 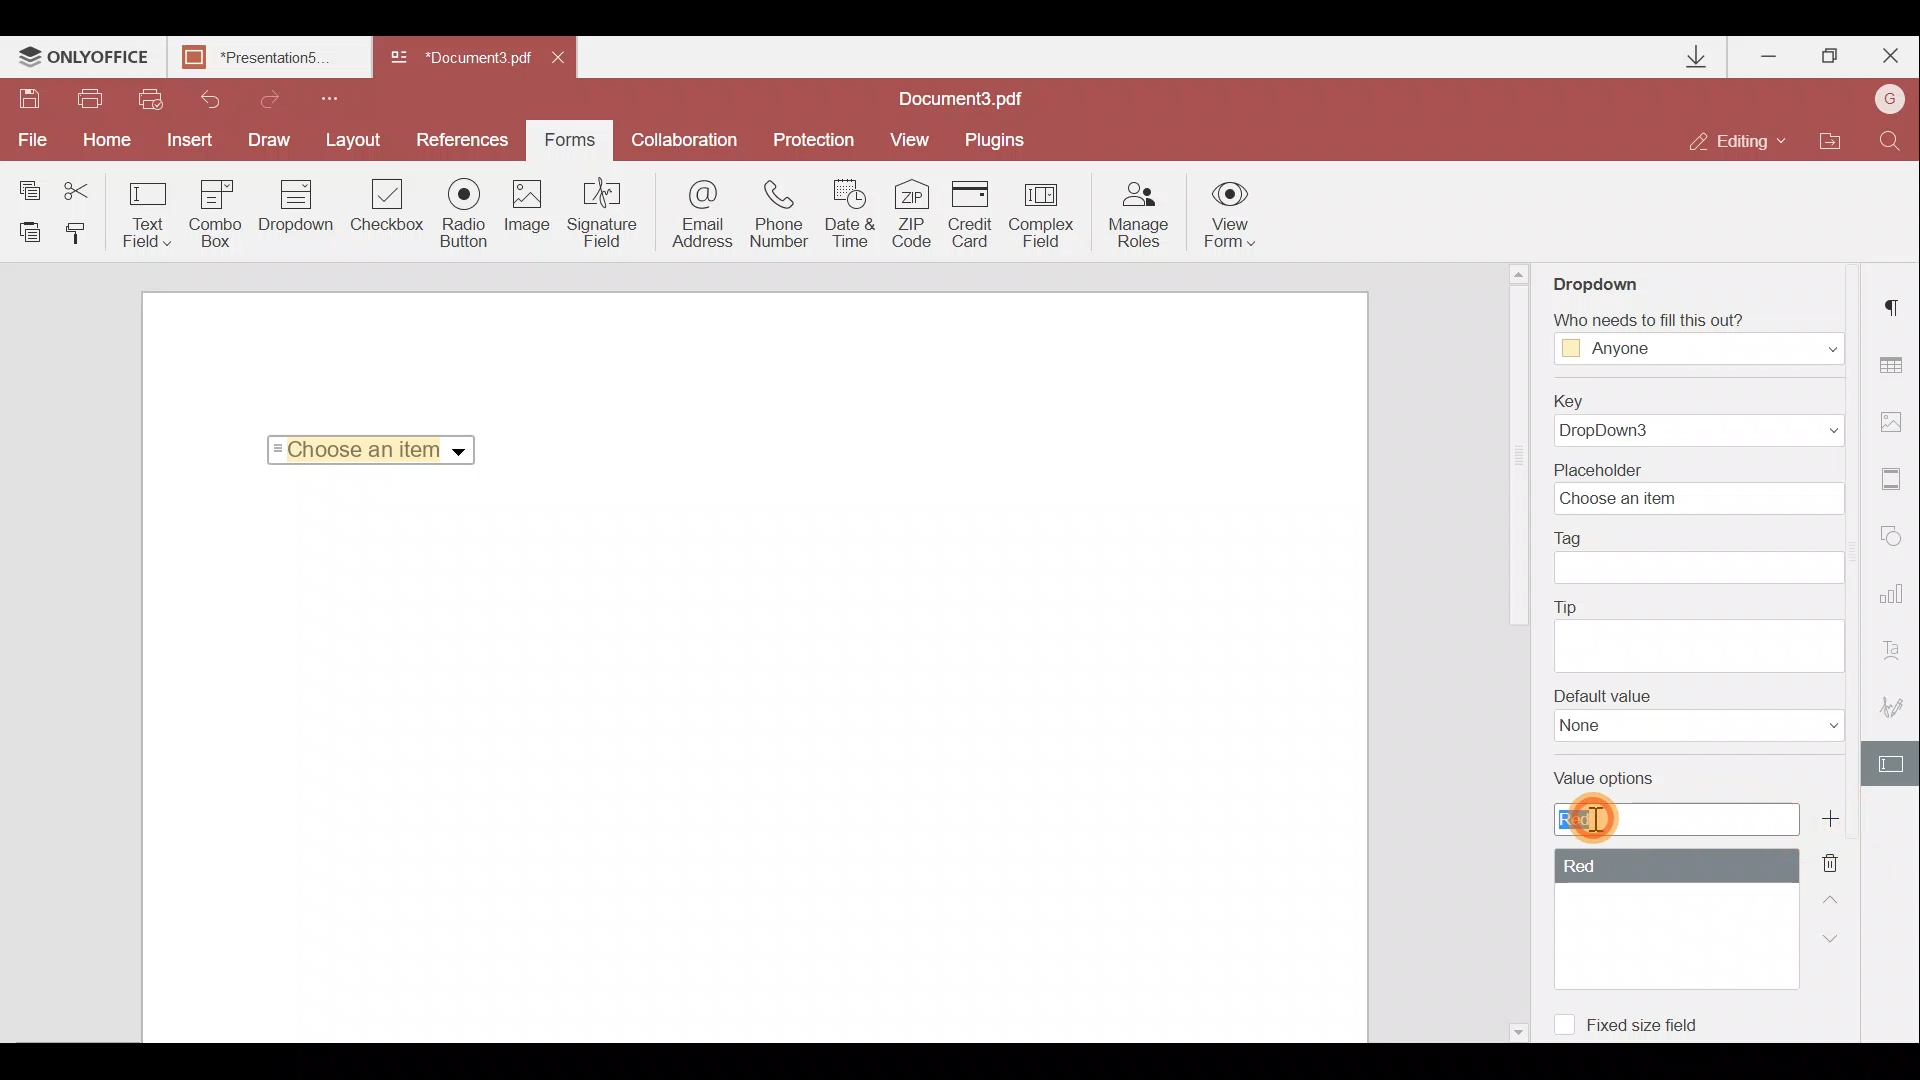 I want to click on Redo, so click(x=271, y=97).